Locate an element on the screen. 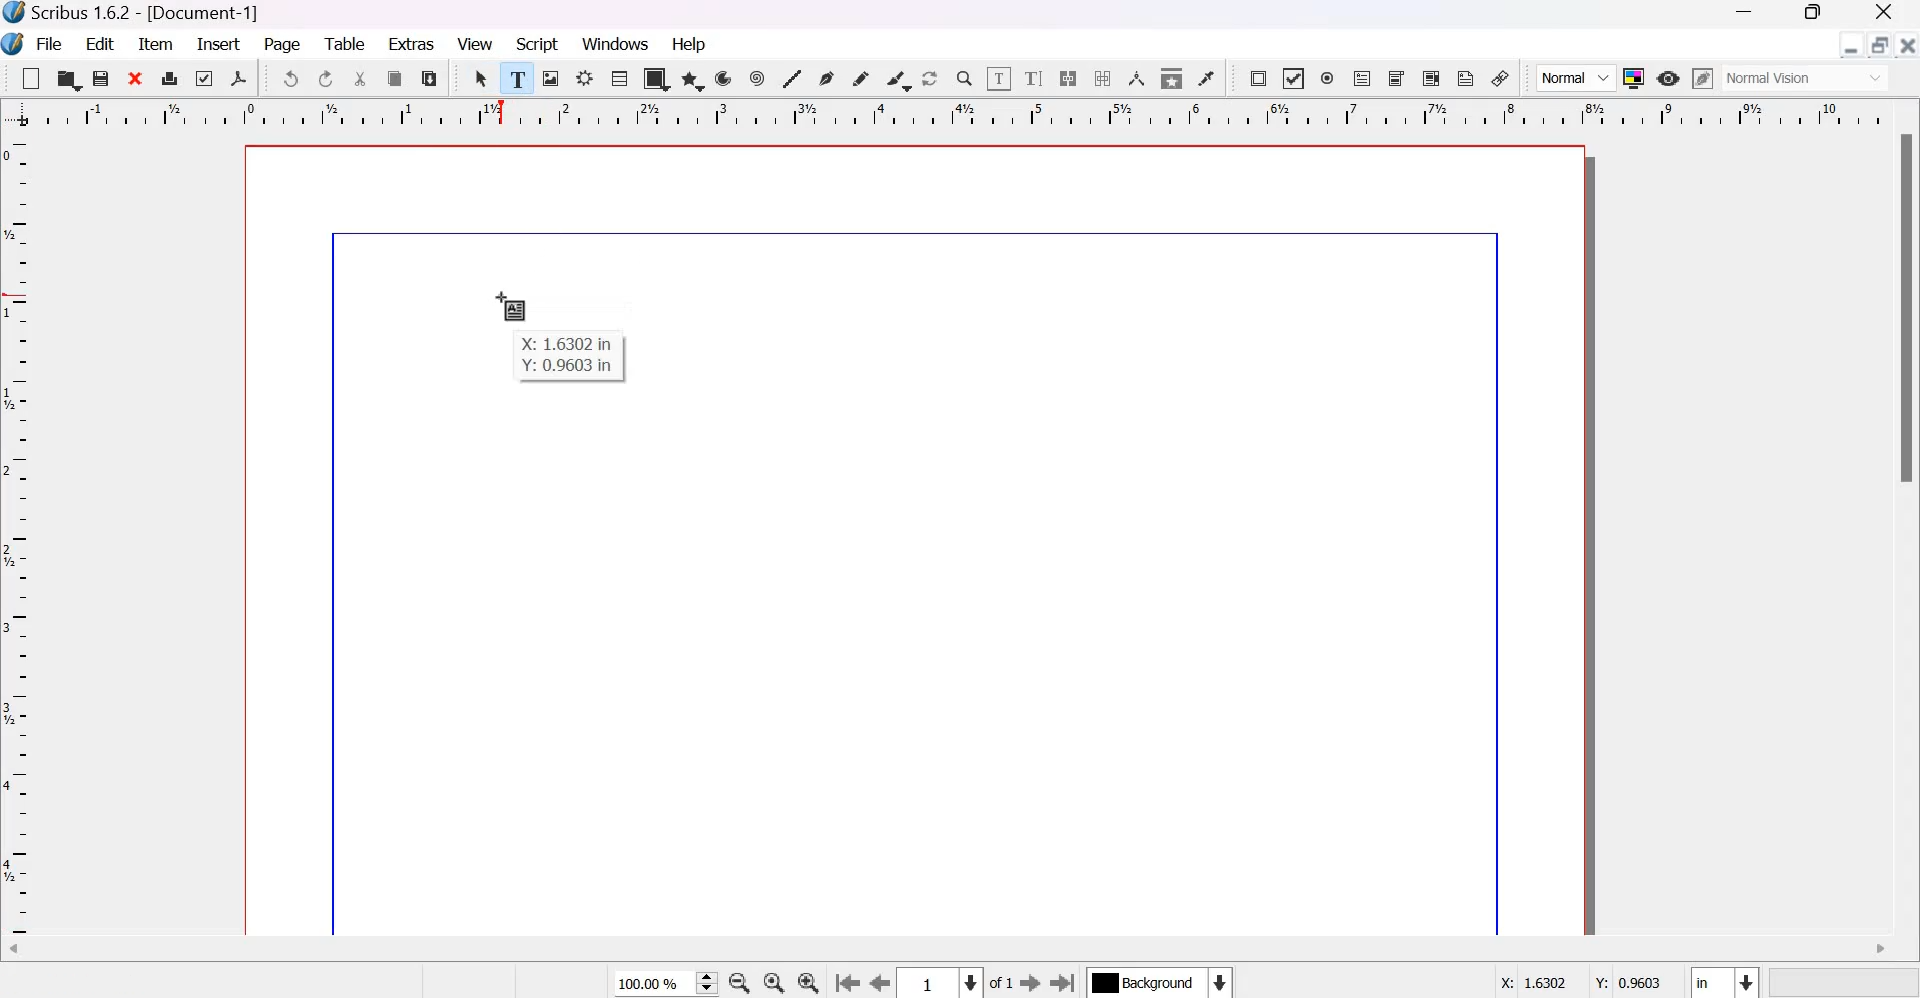 The height and width of the screenshot is (998, 1920). PDF push button is located at coordinates (1258, 79).